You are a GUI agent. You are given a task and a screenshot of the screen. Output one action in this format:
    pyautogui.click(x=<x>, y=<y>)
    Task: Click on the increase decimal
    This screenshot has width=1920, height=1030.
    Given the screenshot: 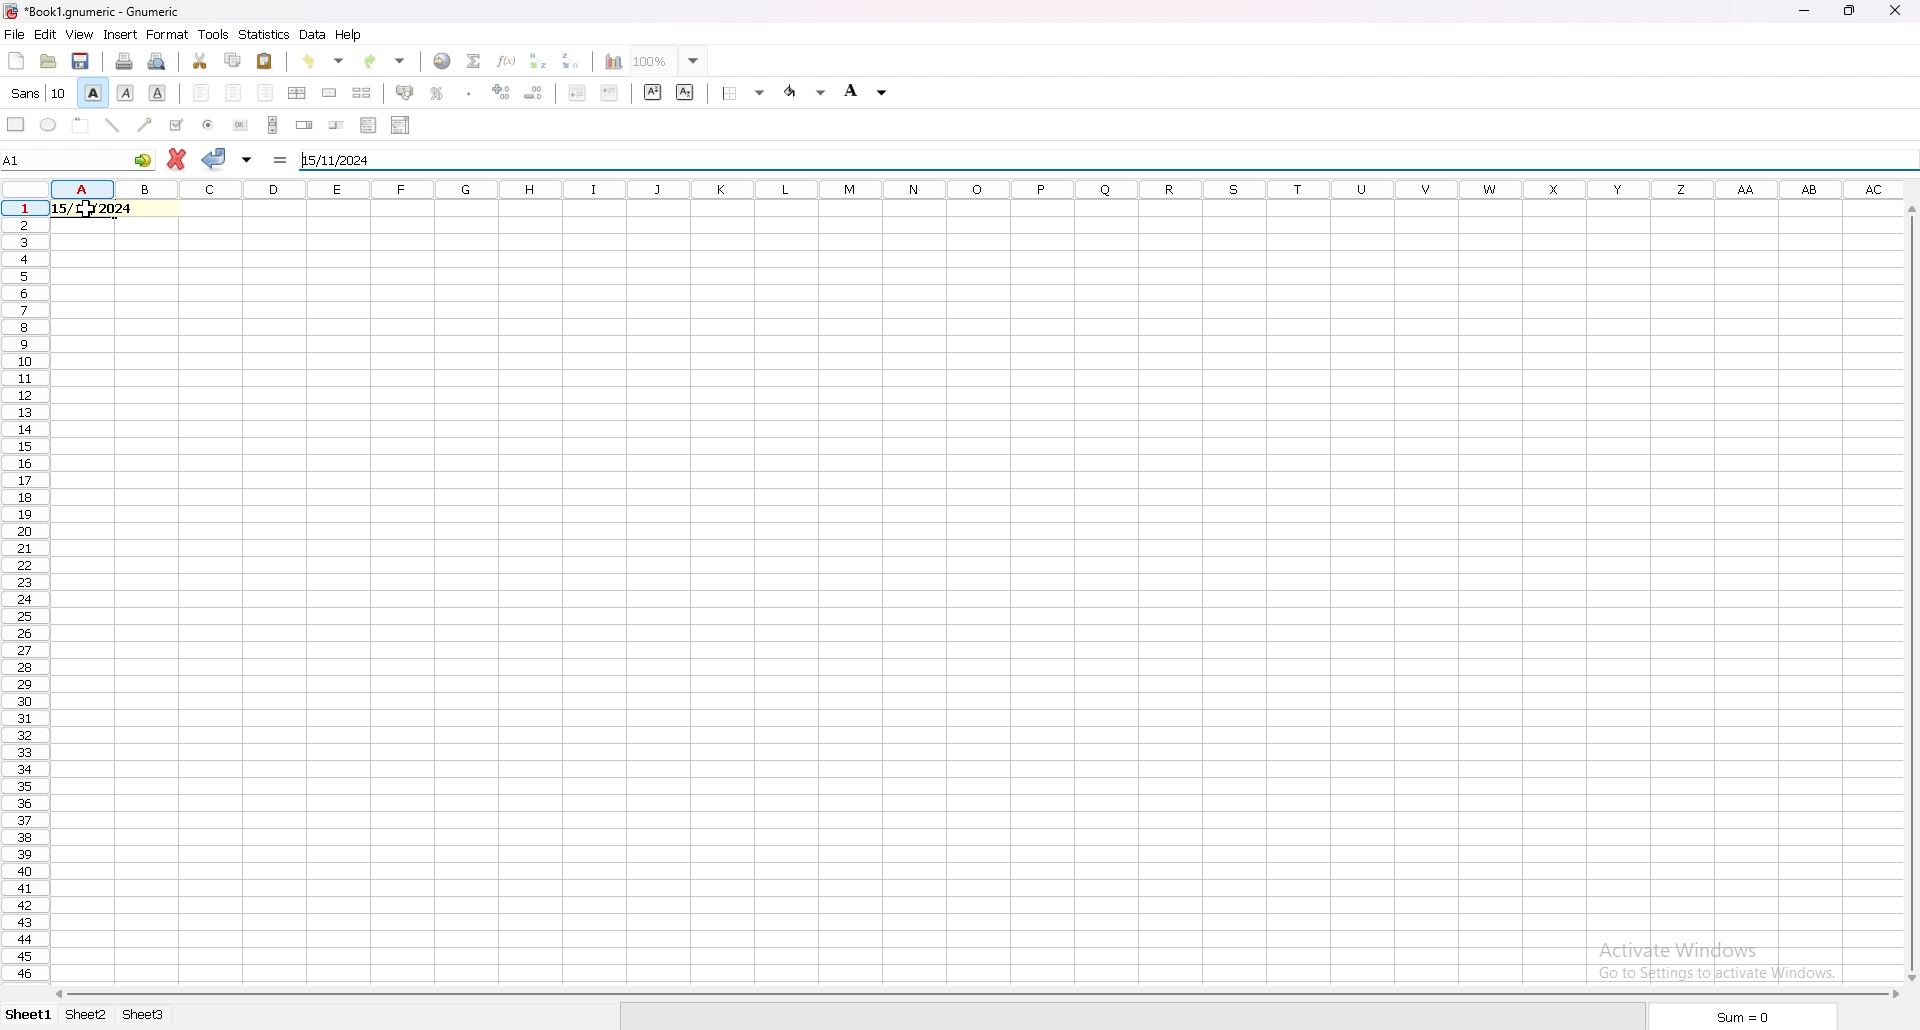 What is the action you would take?
    pyautogui.click(x=500, y=92)
    